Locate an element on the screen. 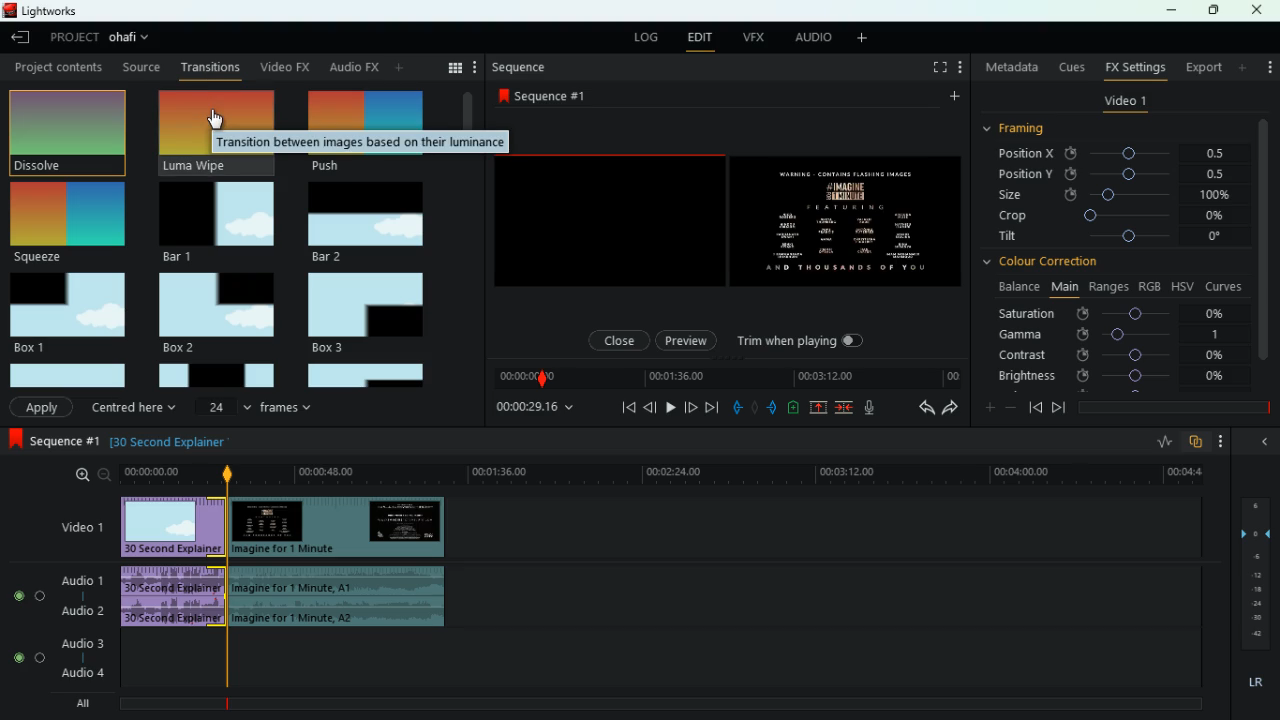 The image size is (1280, 720). project name is located at coordinates (133, 39).